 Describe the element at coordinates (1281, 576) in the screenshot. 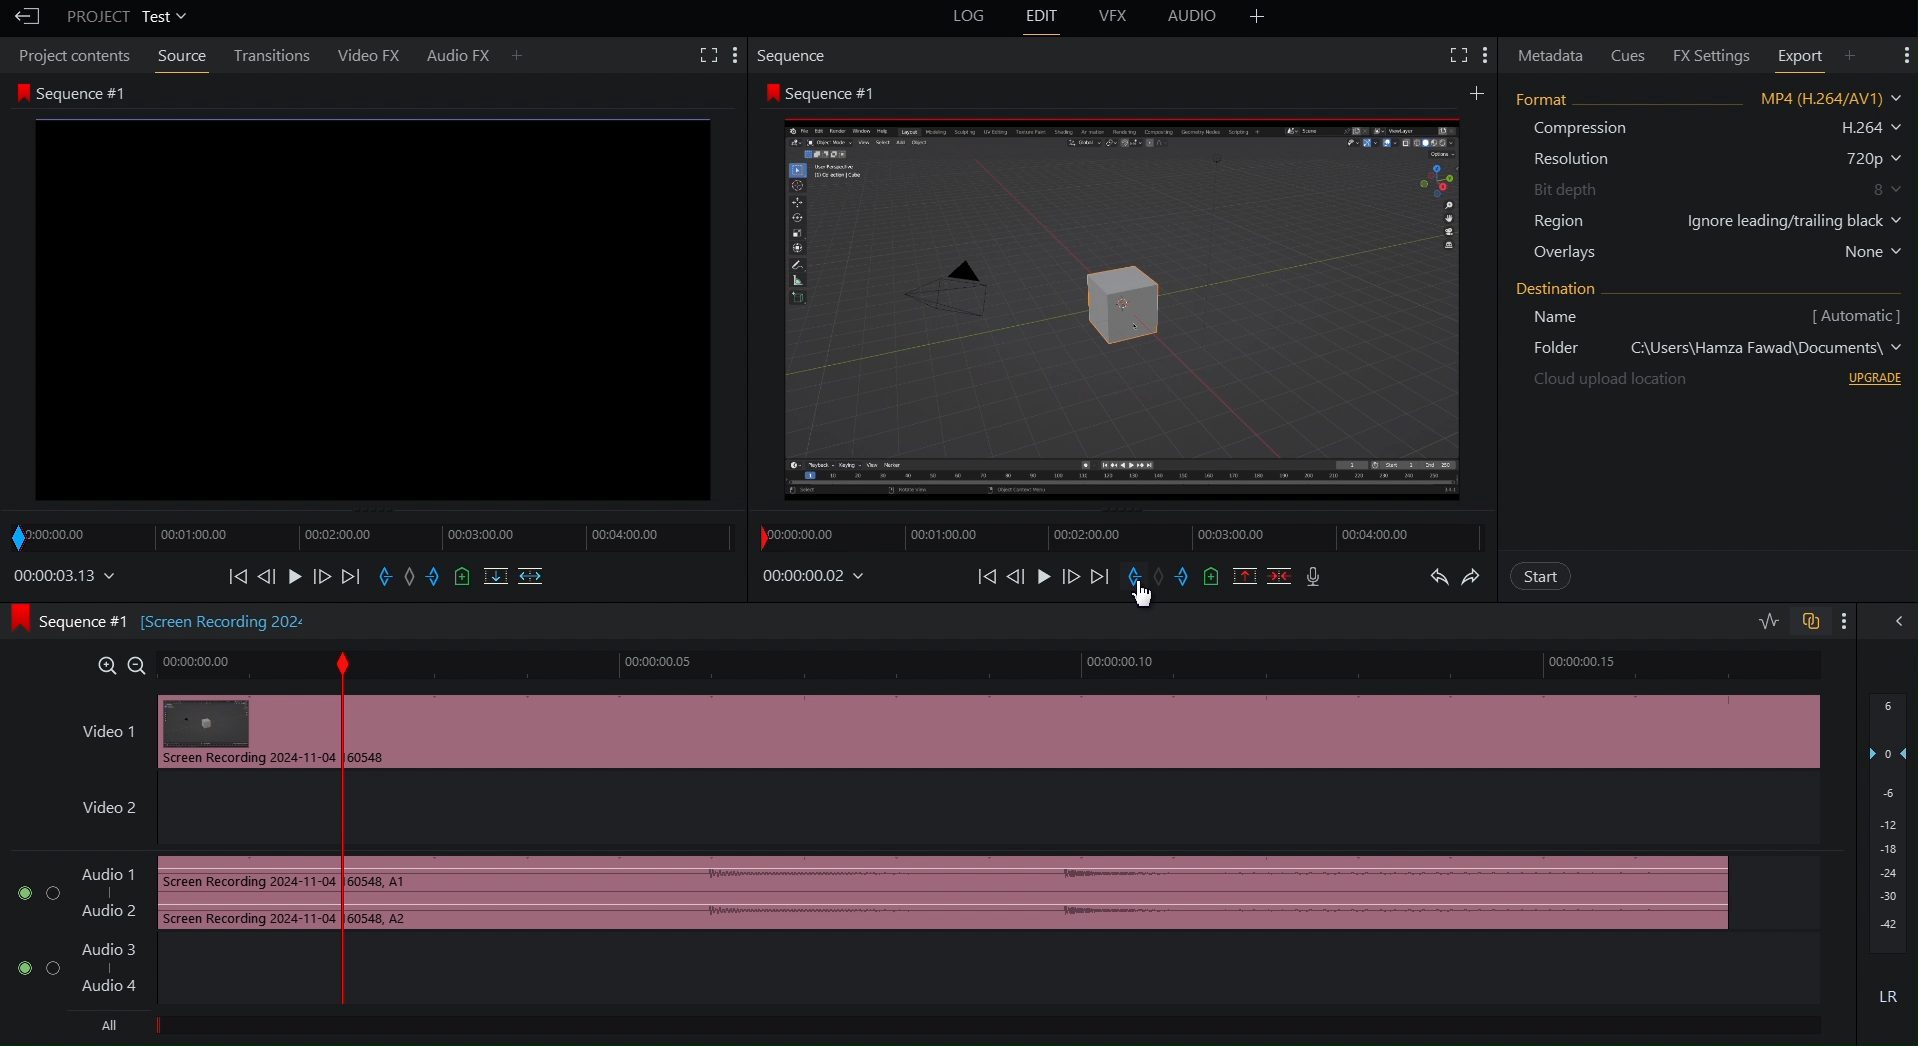

I see `Cut/Delete` at that location.